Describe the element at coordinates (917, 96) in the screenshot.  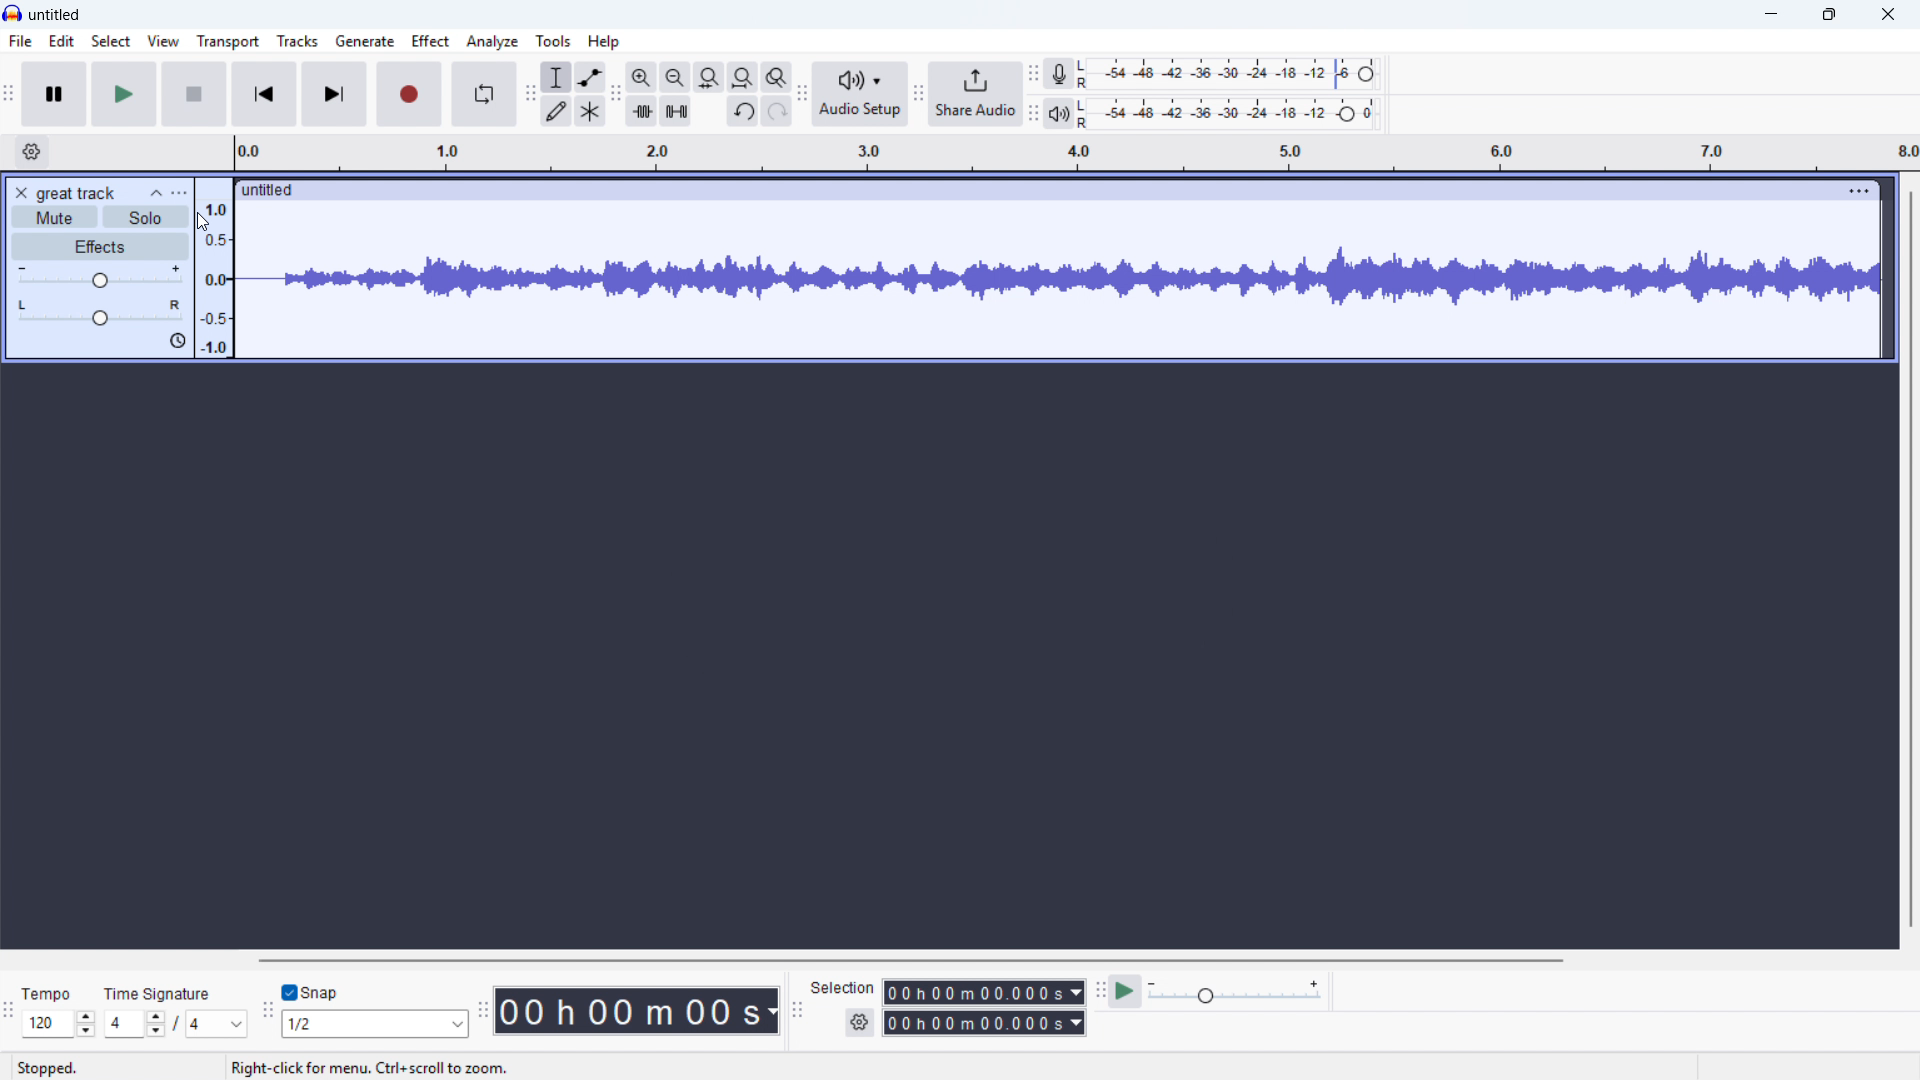
I see `Share audio toolbar ` at that location.